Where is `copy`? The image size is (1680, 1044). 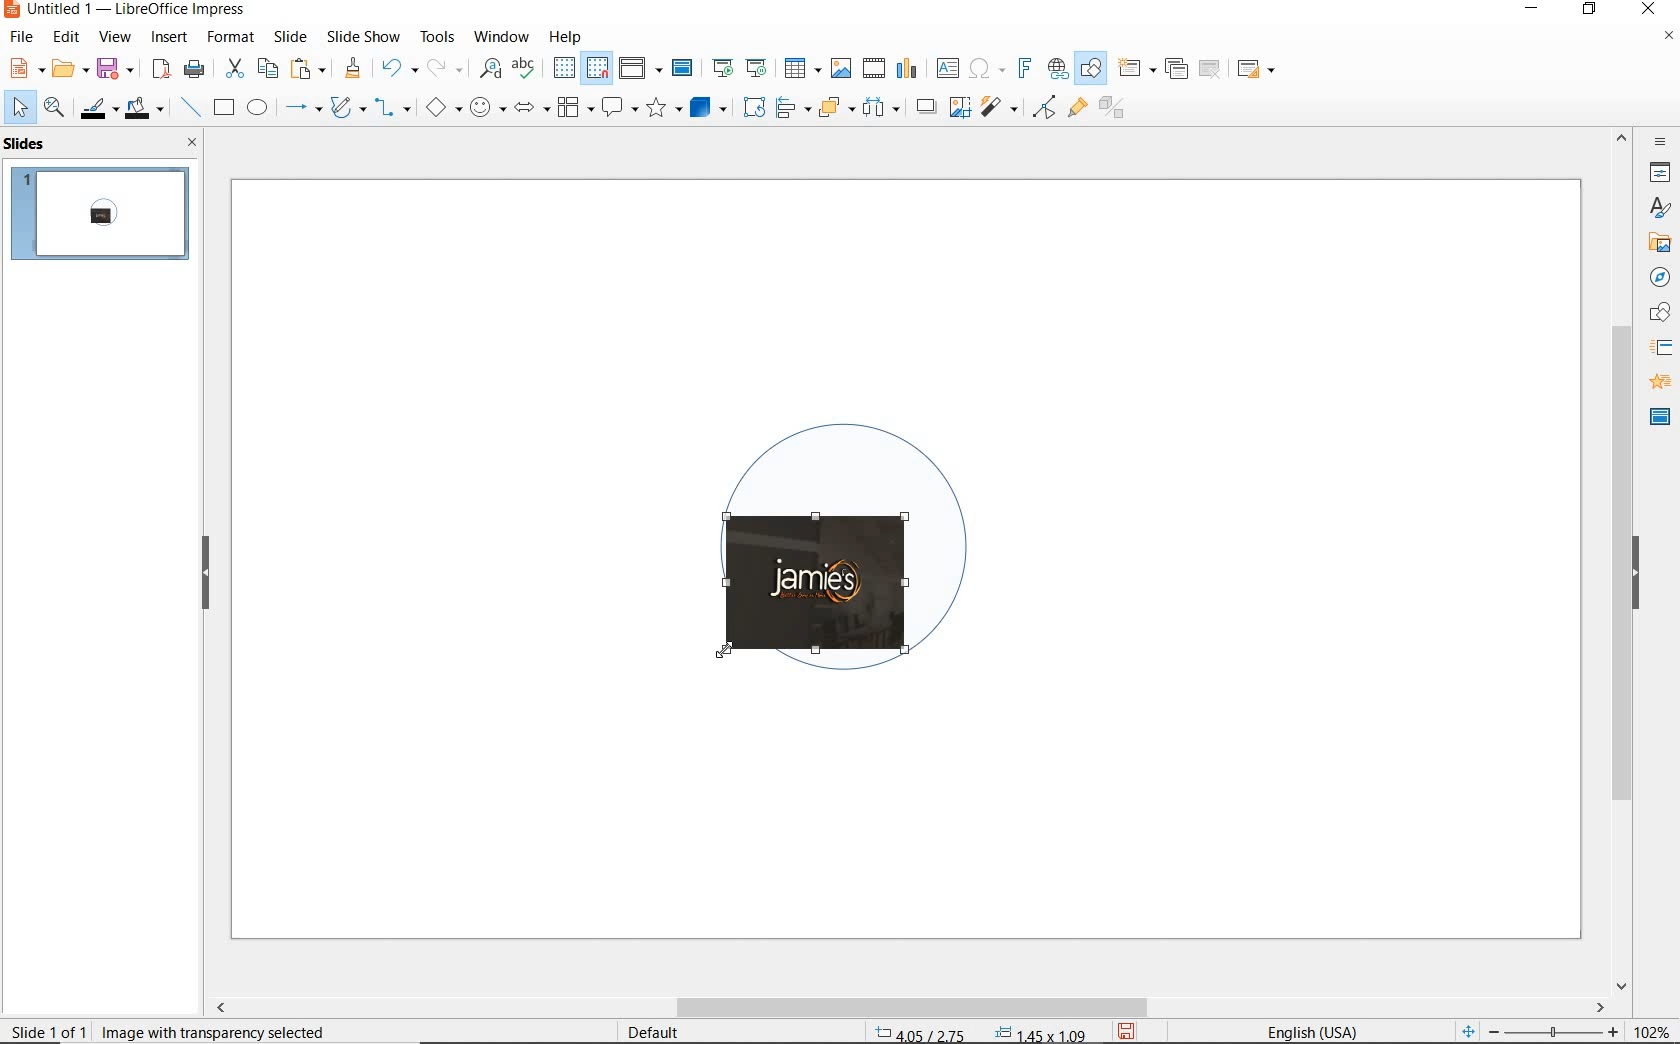 copy is located at coordinates (267, 69).